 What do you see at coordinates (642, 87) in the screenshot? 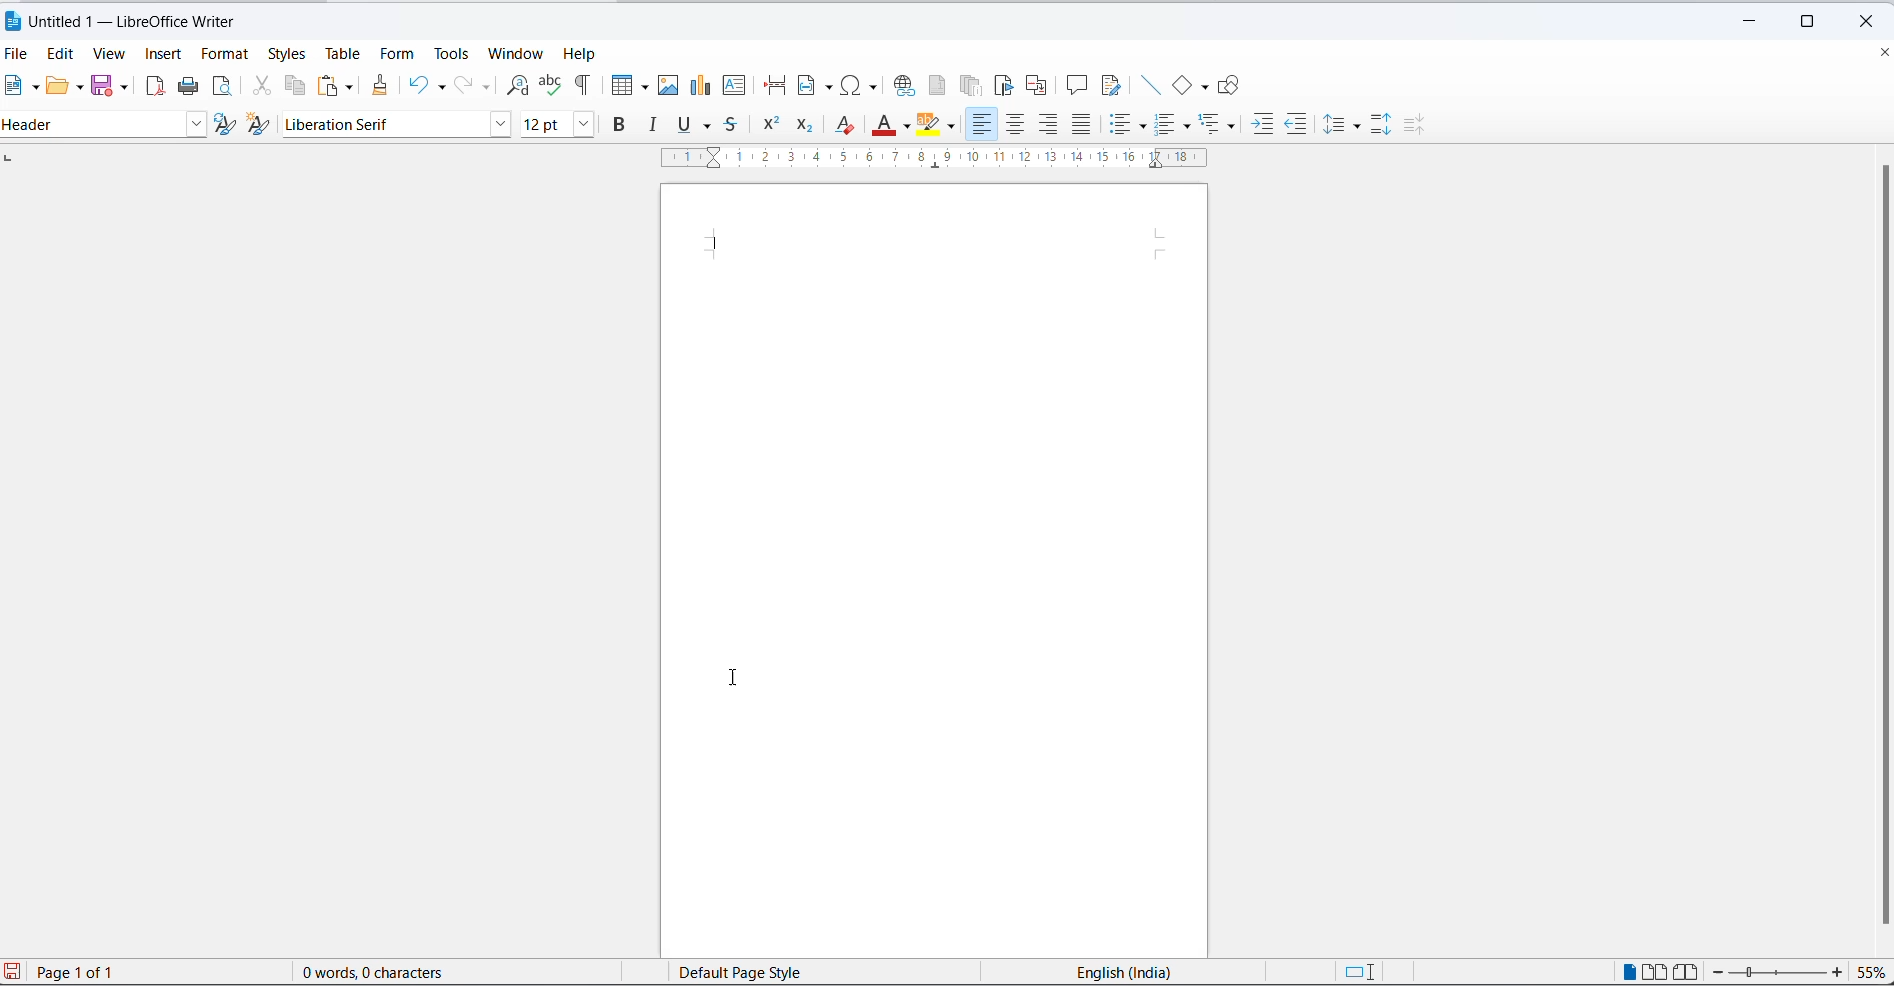
I see `table grid` at bounding box center [642, 87].